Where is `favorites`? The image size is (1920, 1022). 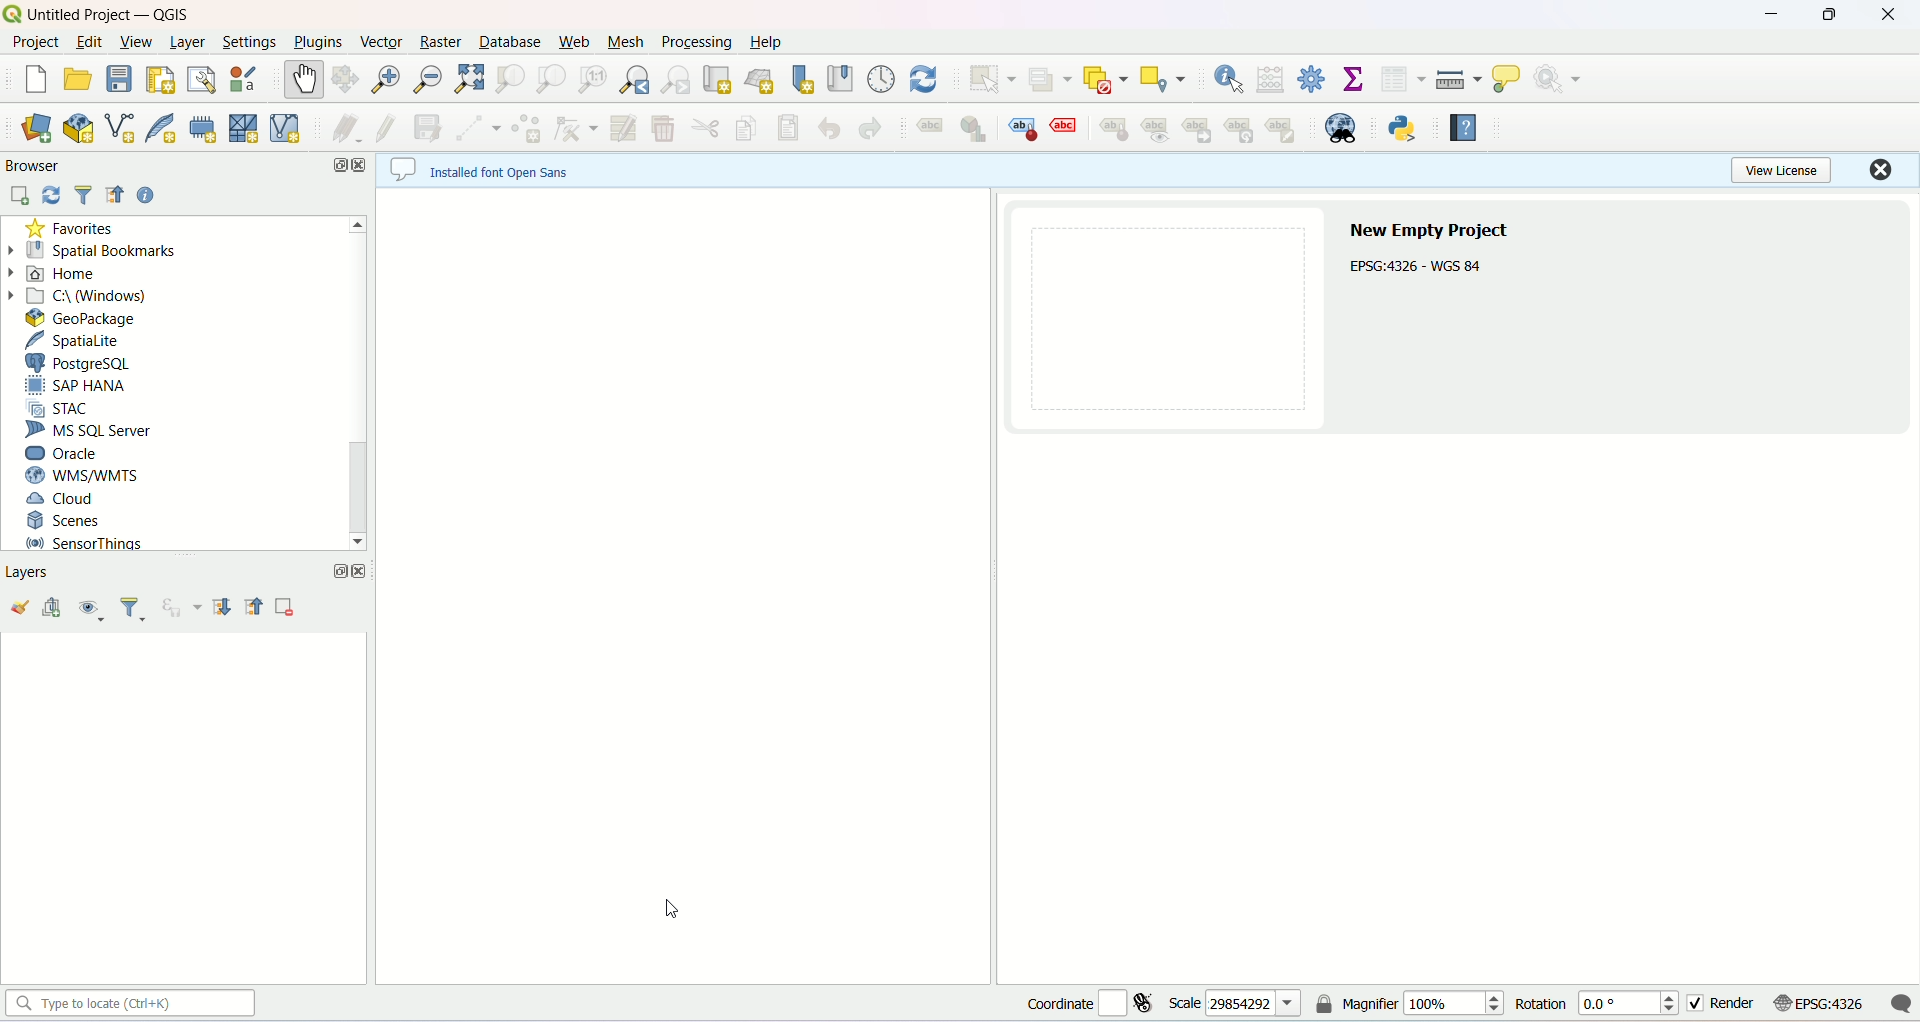 favorites is located at coordinates (66, 227).